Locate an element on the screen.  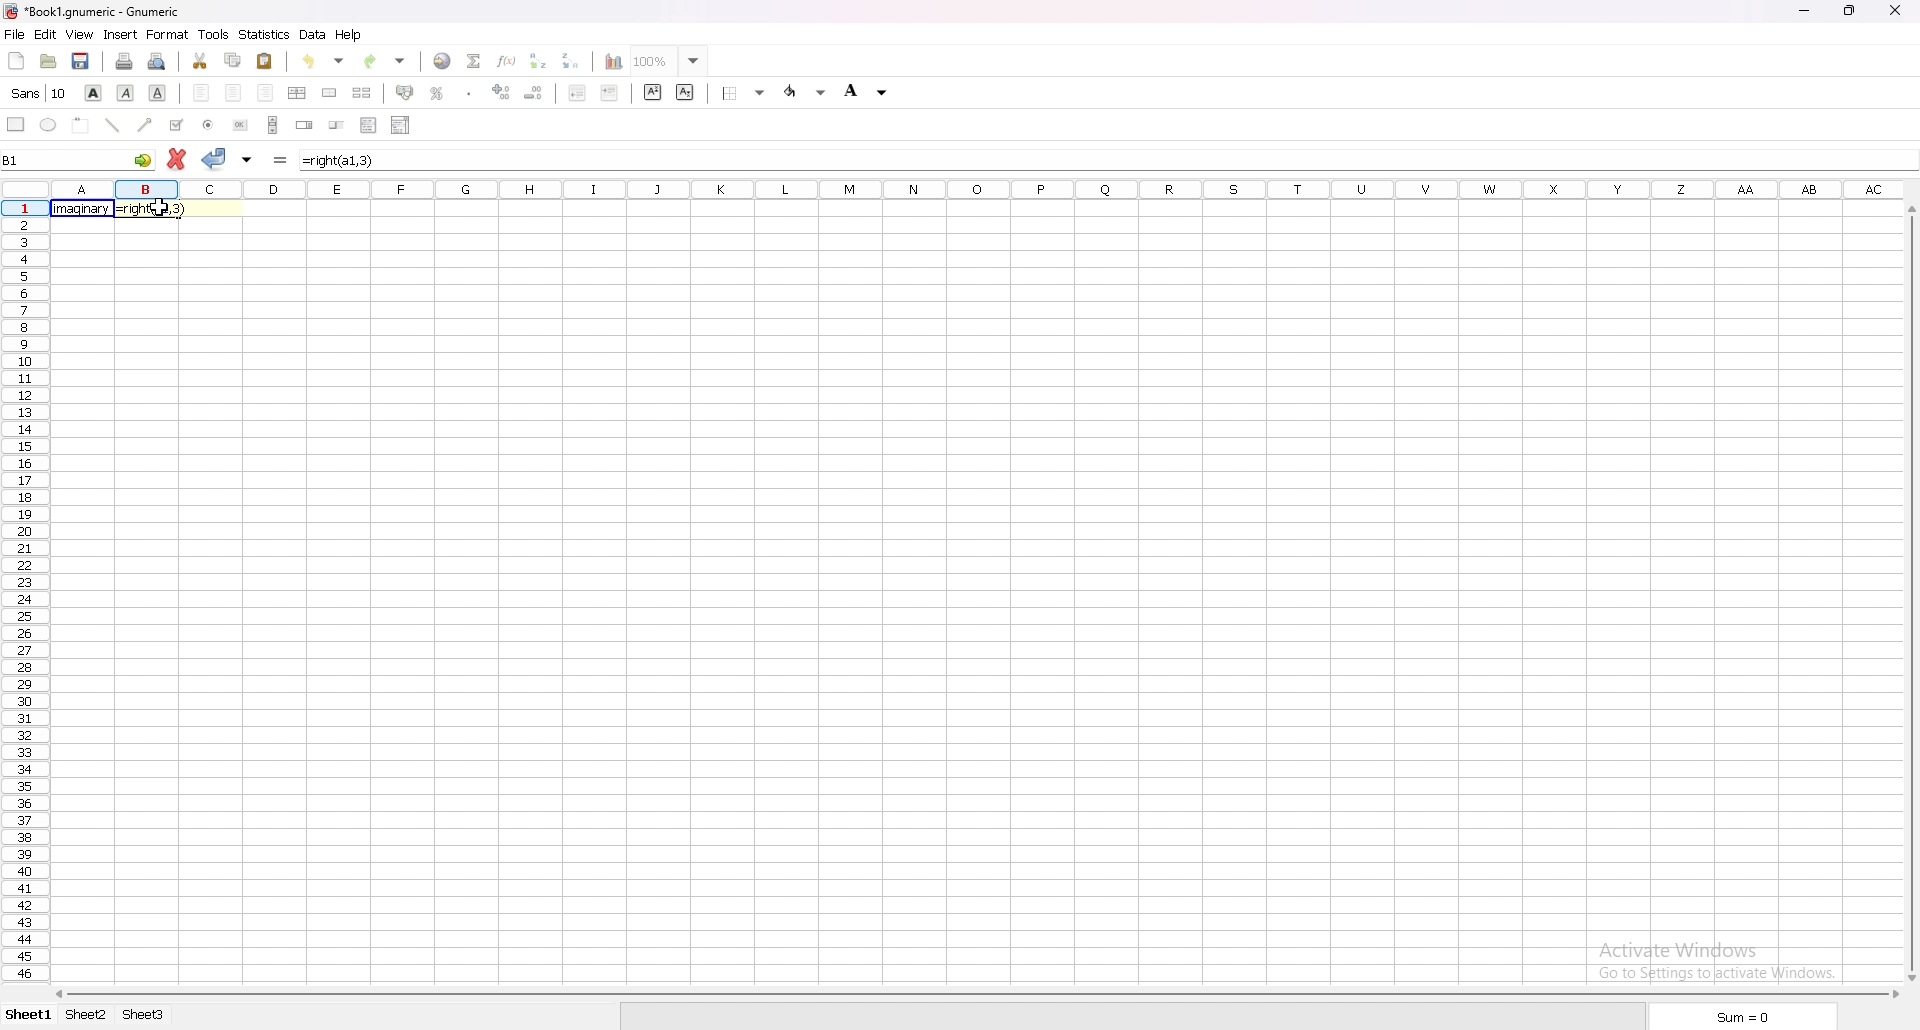
radio button is located at coordinates (210, 124).